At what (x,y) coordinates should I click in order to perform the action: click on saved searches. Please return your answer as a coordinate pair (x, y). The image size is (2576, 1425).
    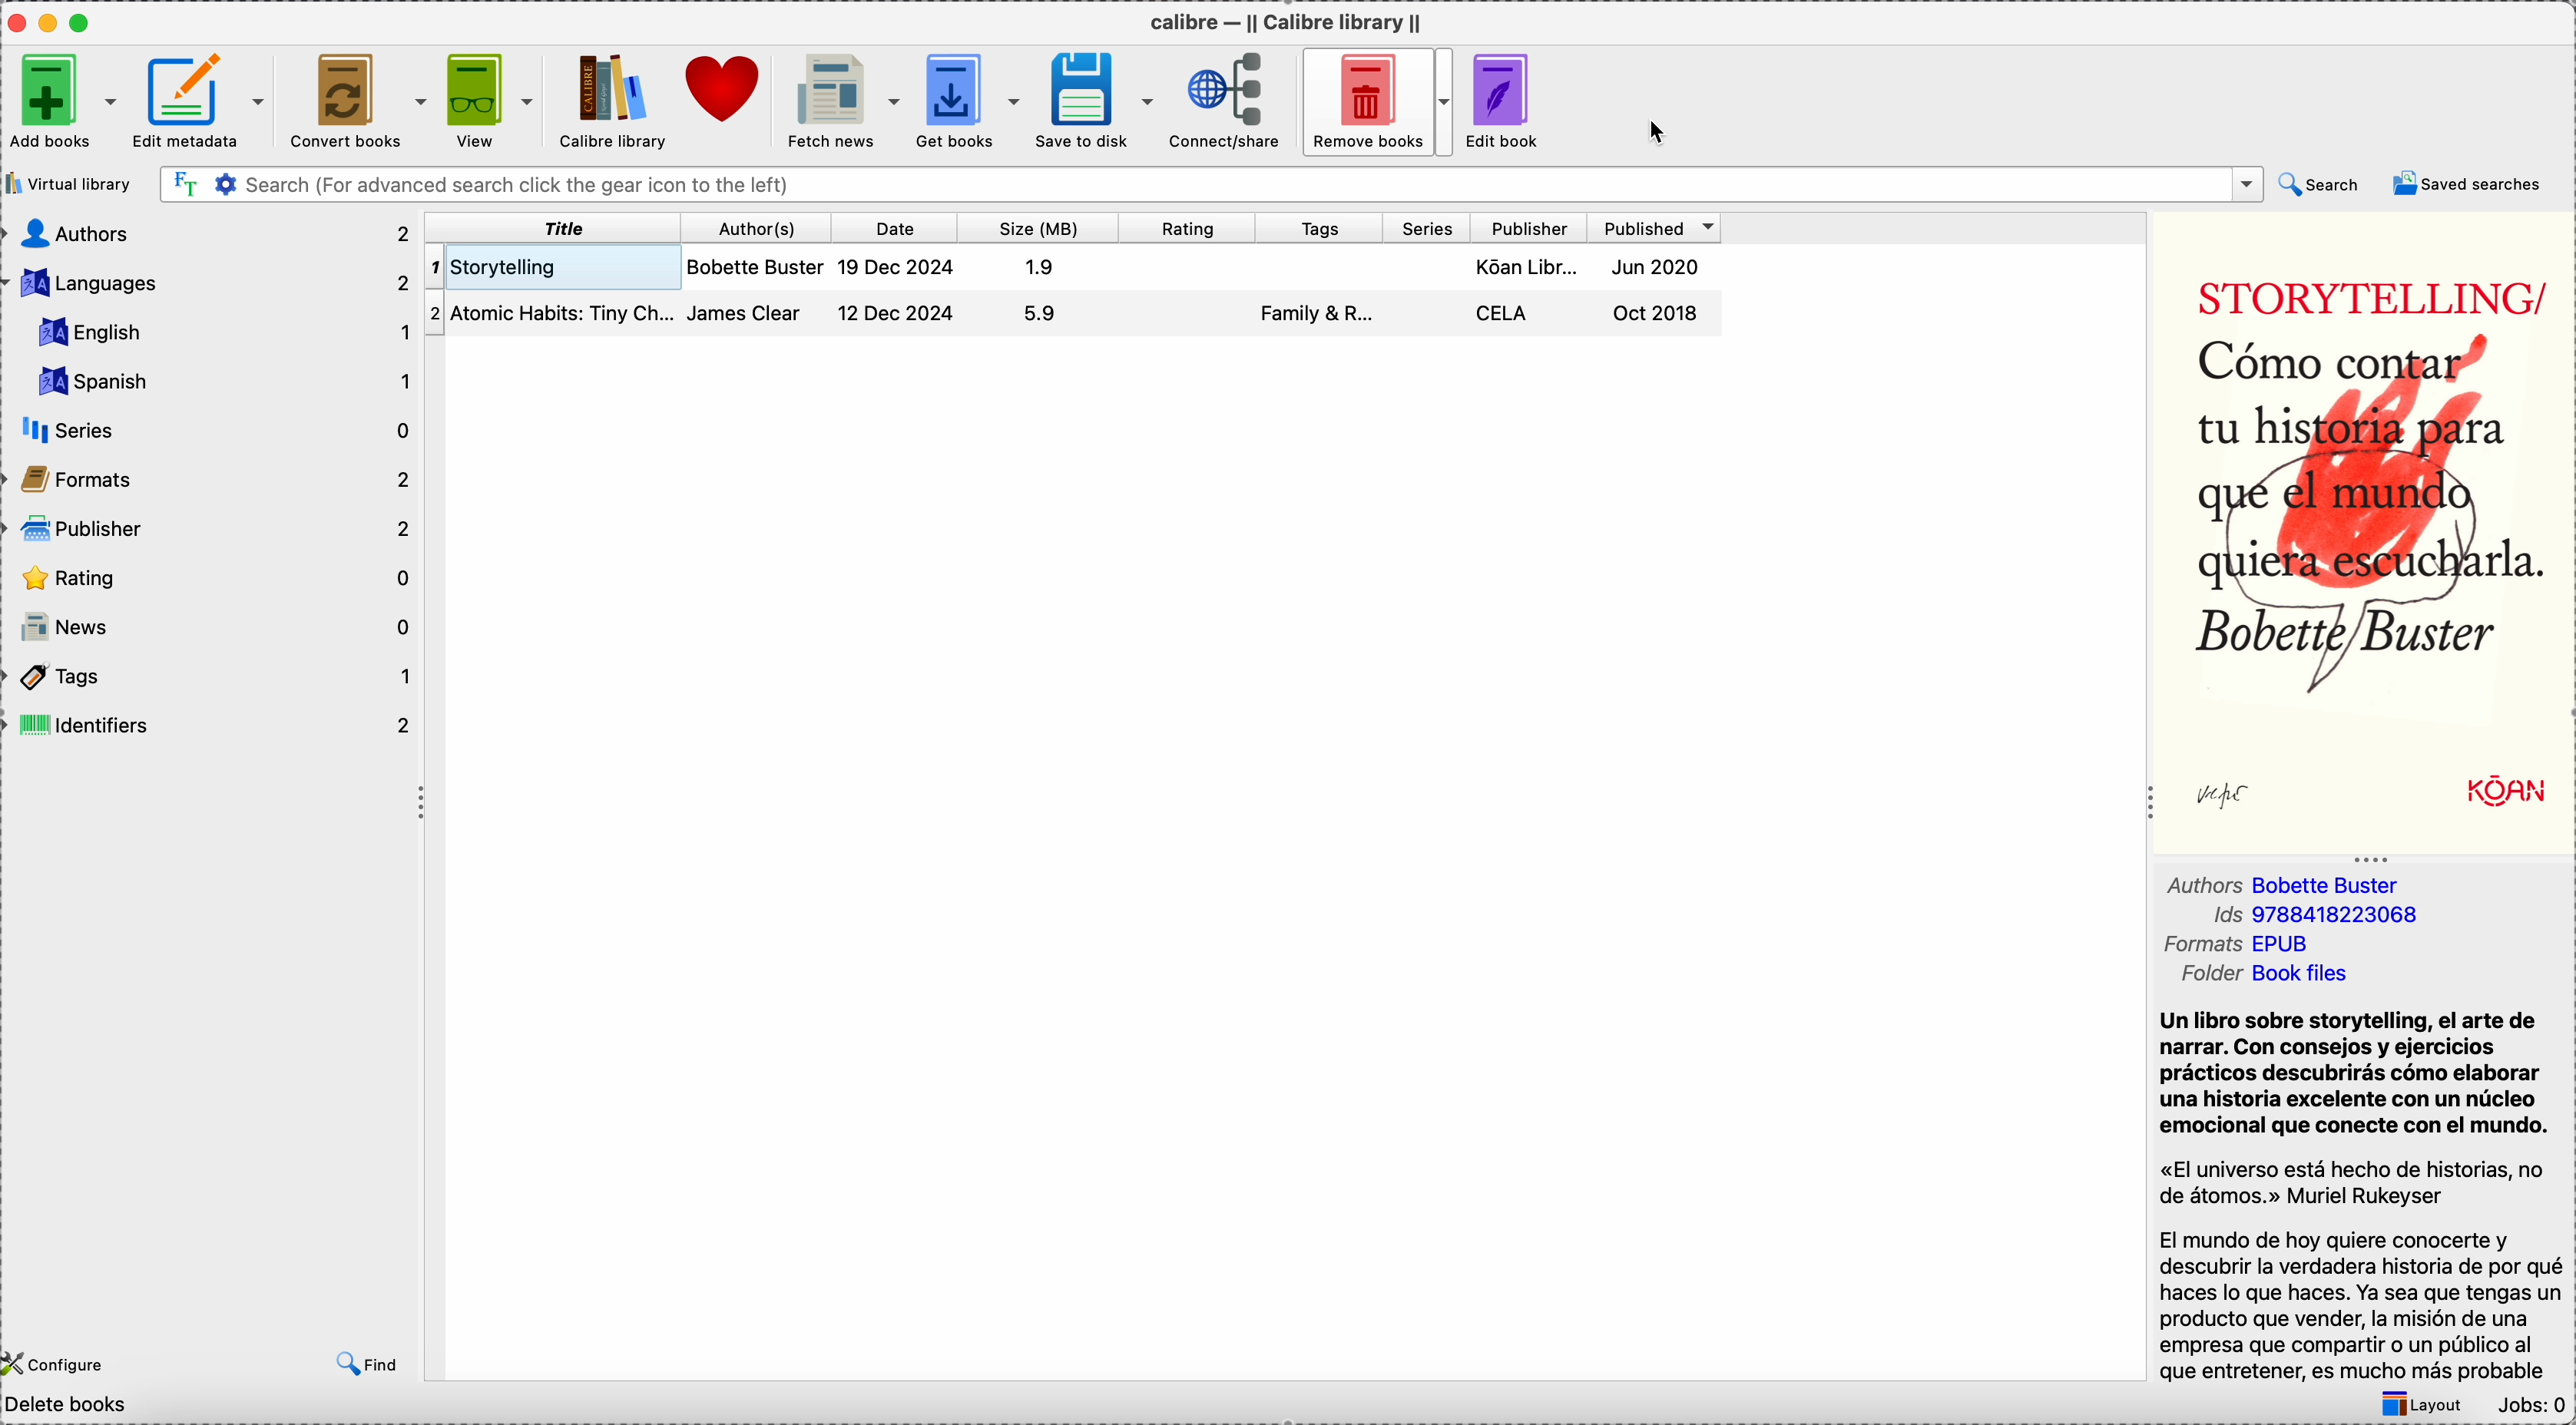
    Looking at the image, I should click on (2468, 183).